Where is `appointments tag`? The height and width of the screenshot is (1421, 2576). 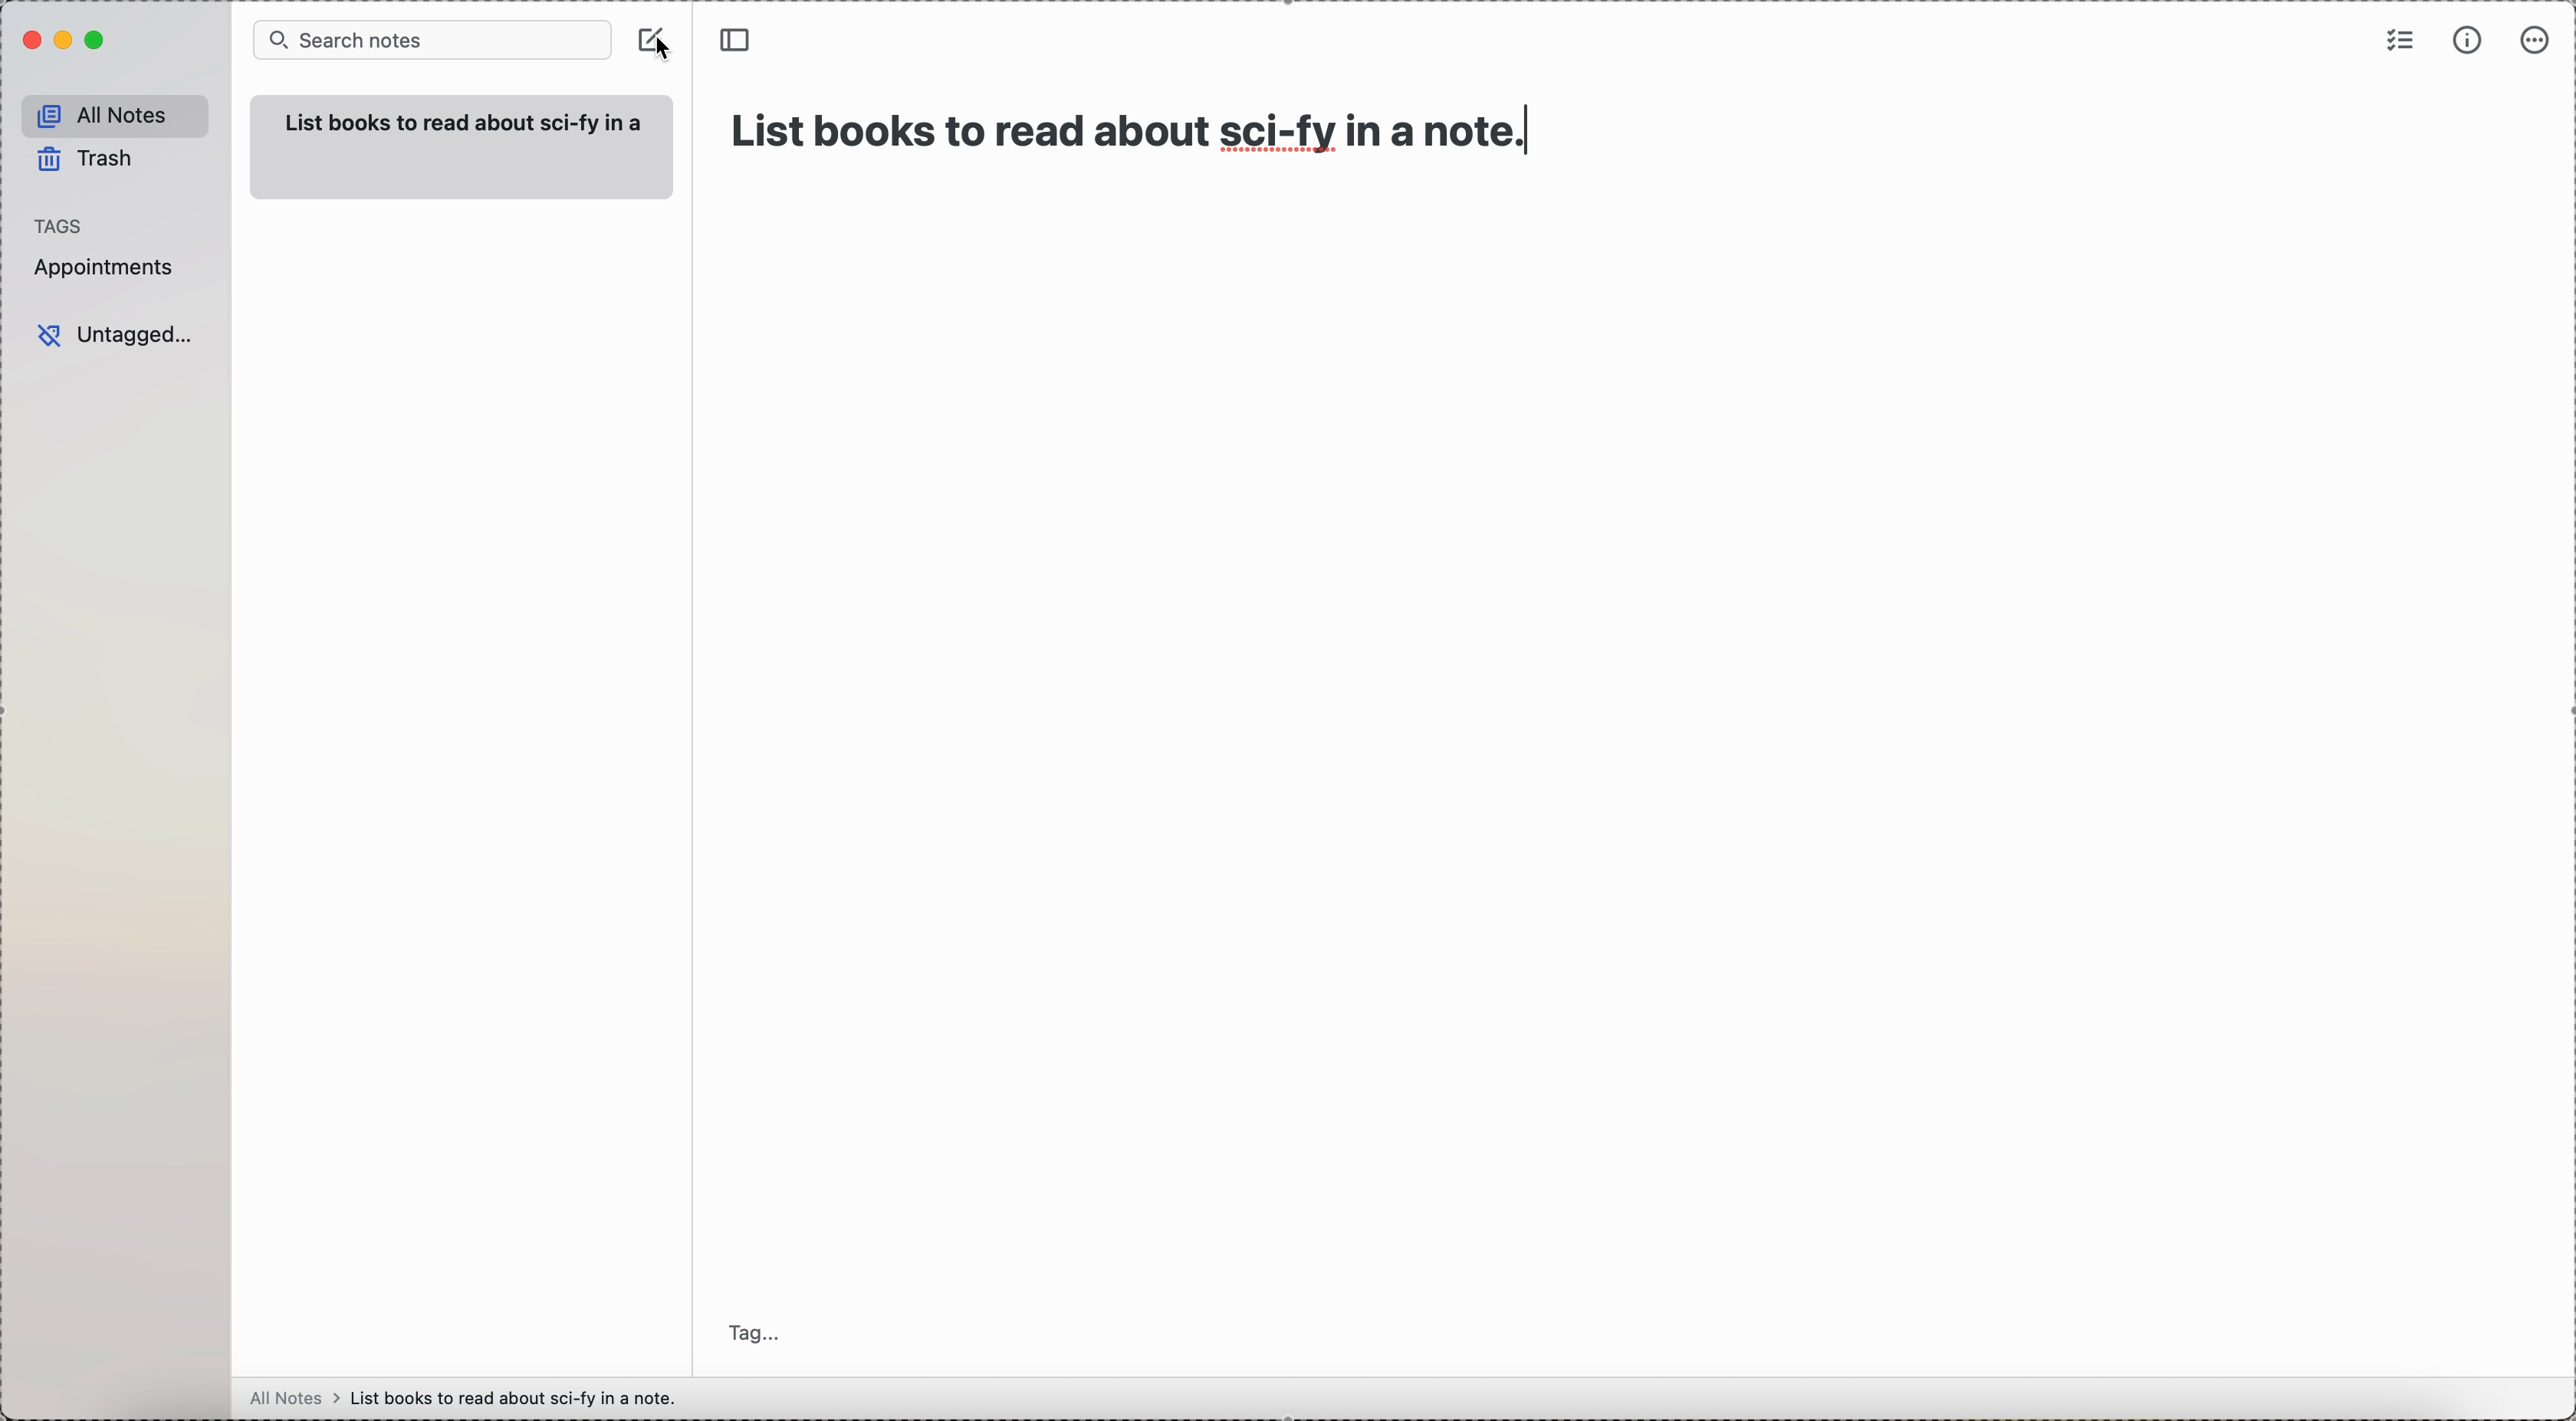
appointments tag is located at coordinates (105, 269).